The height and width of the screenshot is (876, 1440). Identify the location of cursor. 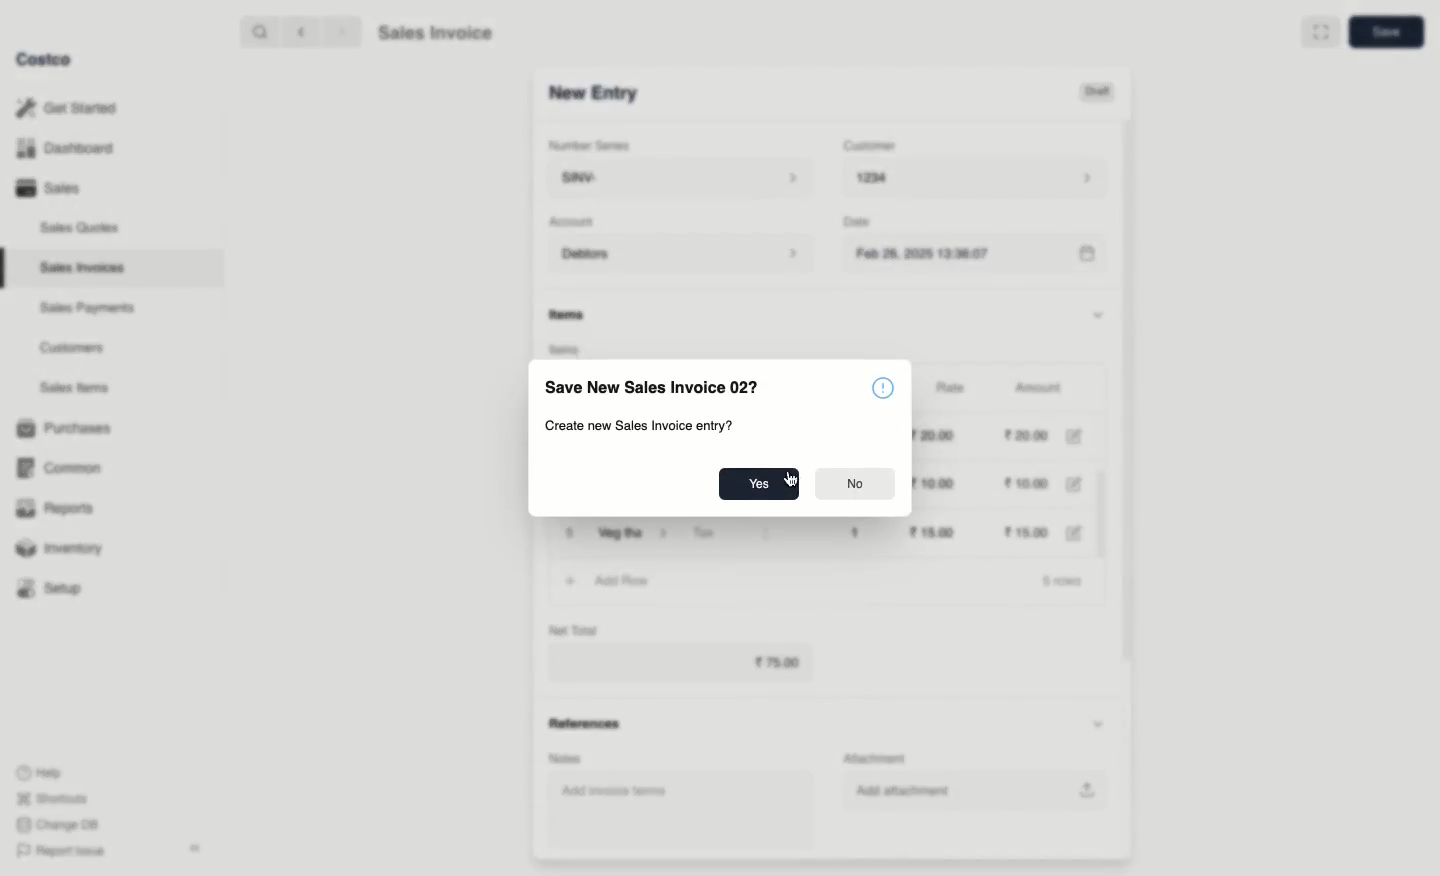
(788, 475).